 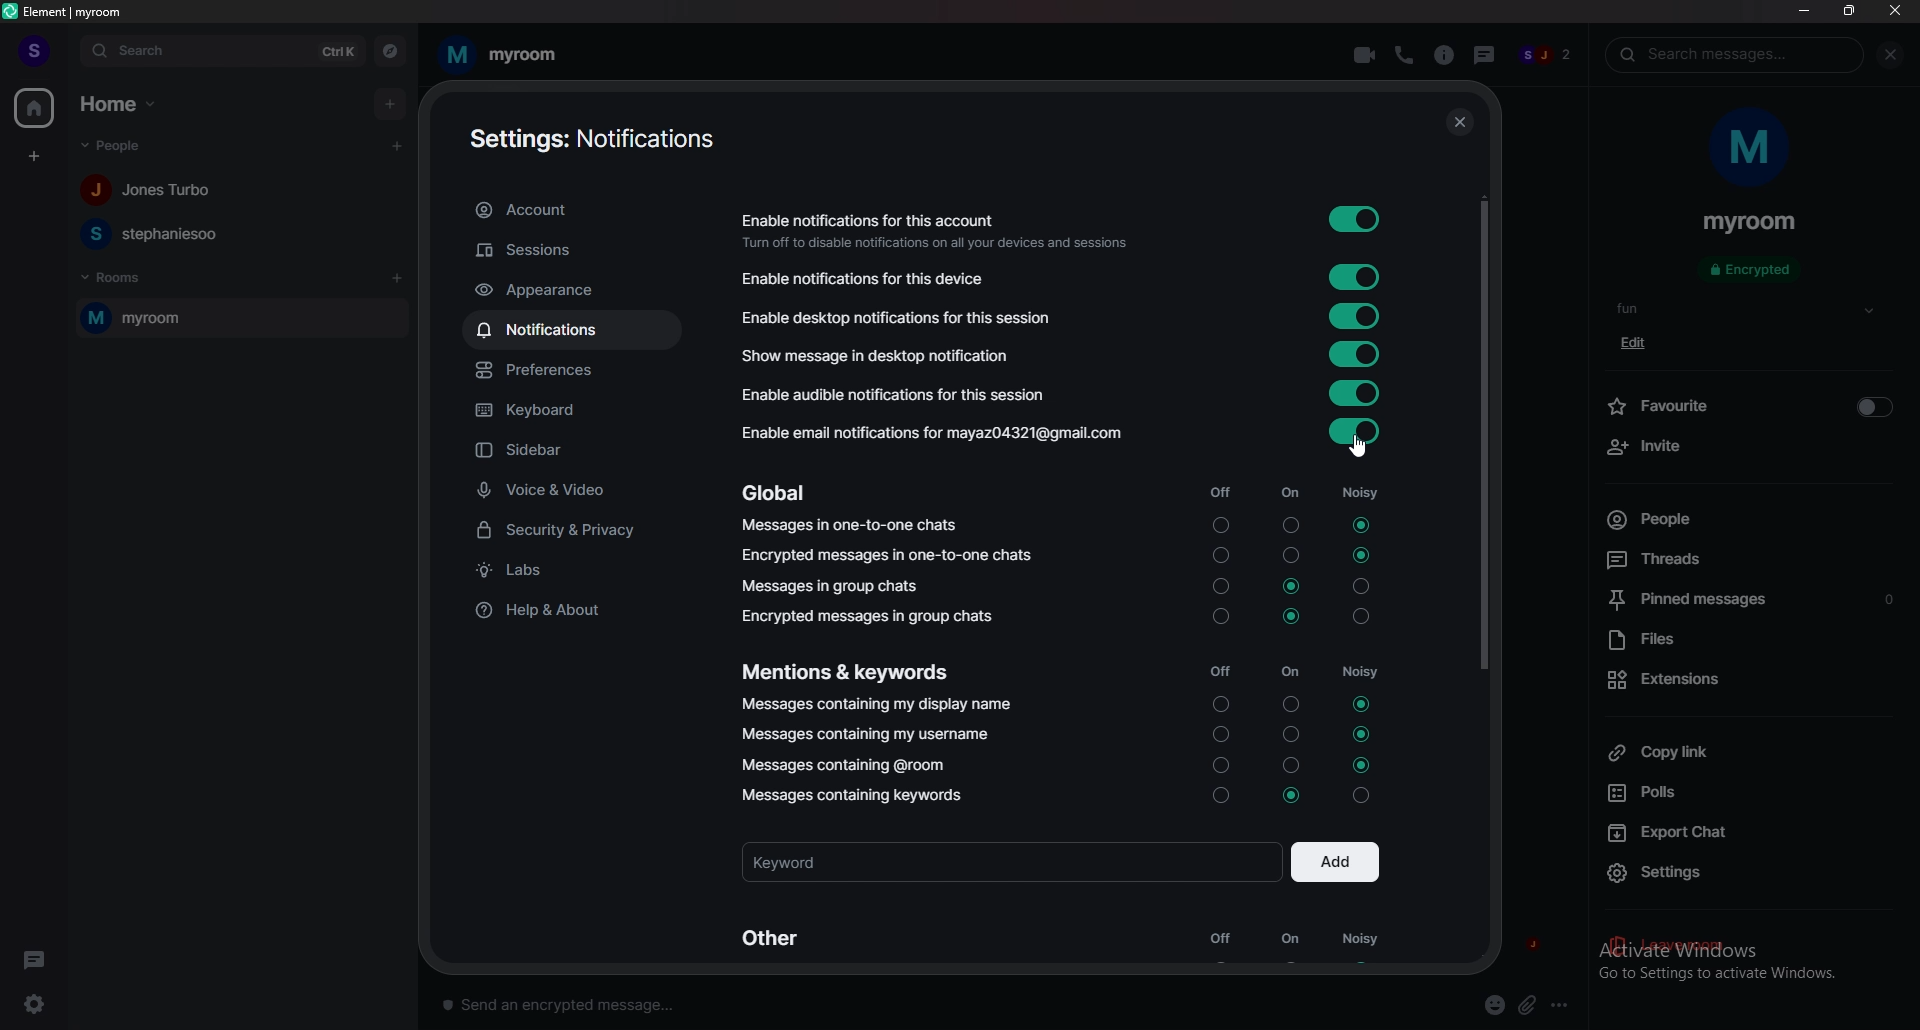 What do you see at coordinates (577, 329) in the screenshot?
I see `notifications` at bounding box center [577, 329].